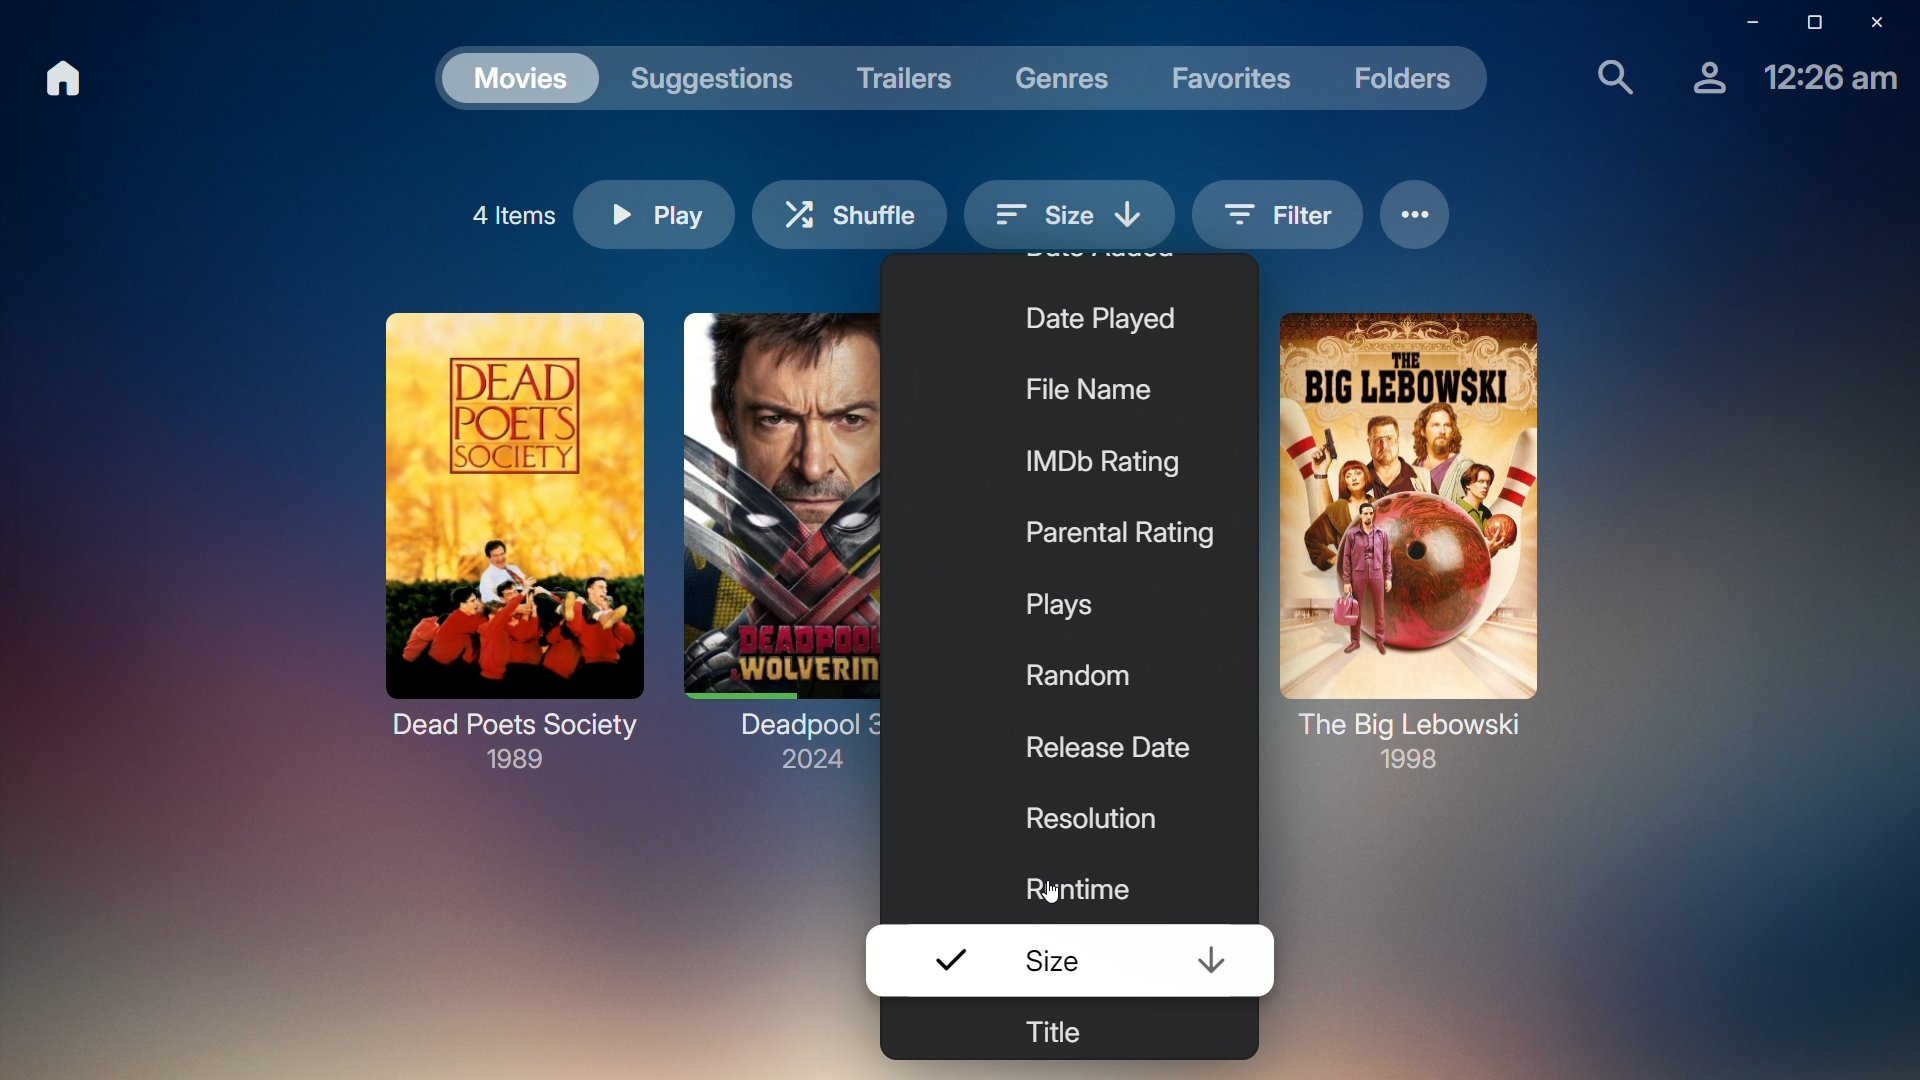 The width and height of the screenshot is (1920, 1080). Describe the element at coordinates (1825, 84) in the screenshot. I see `Time` at that location.